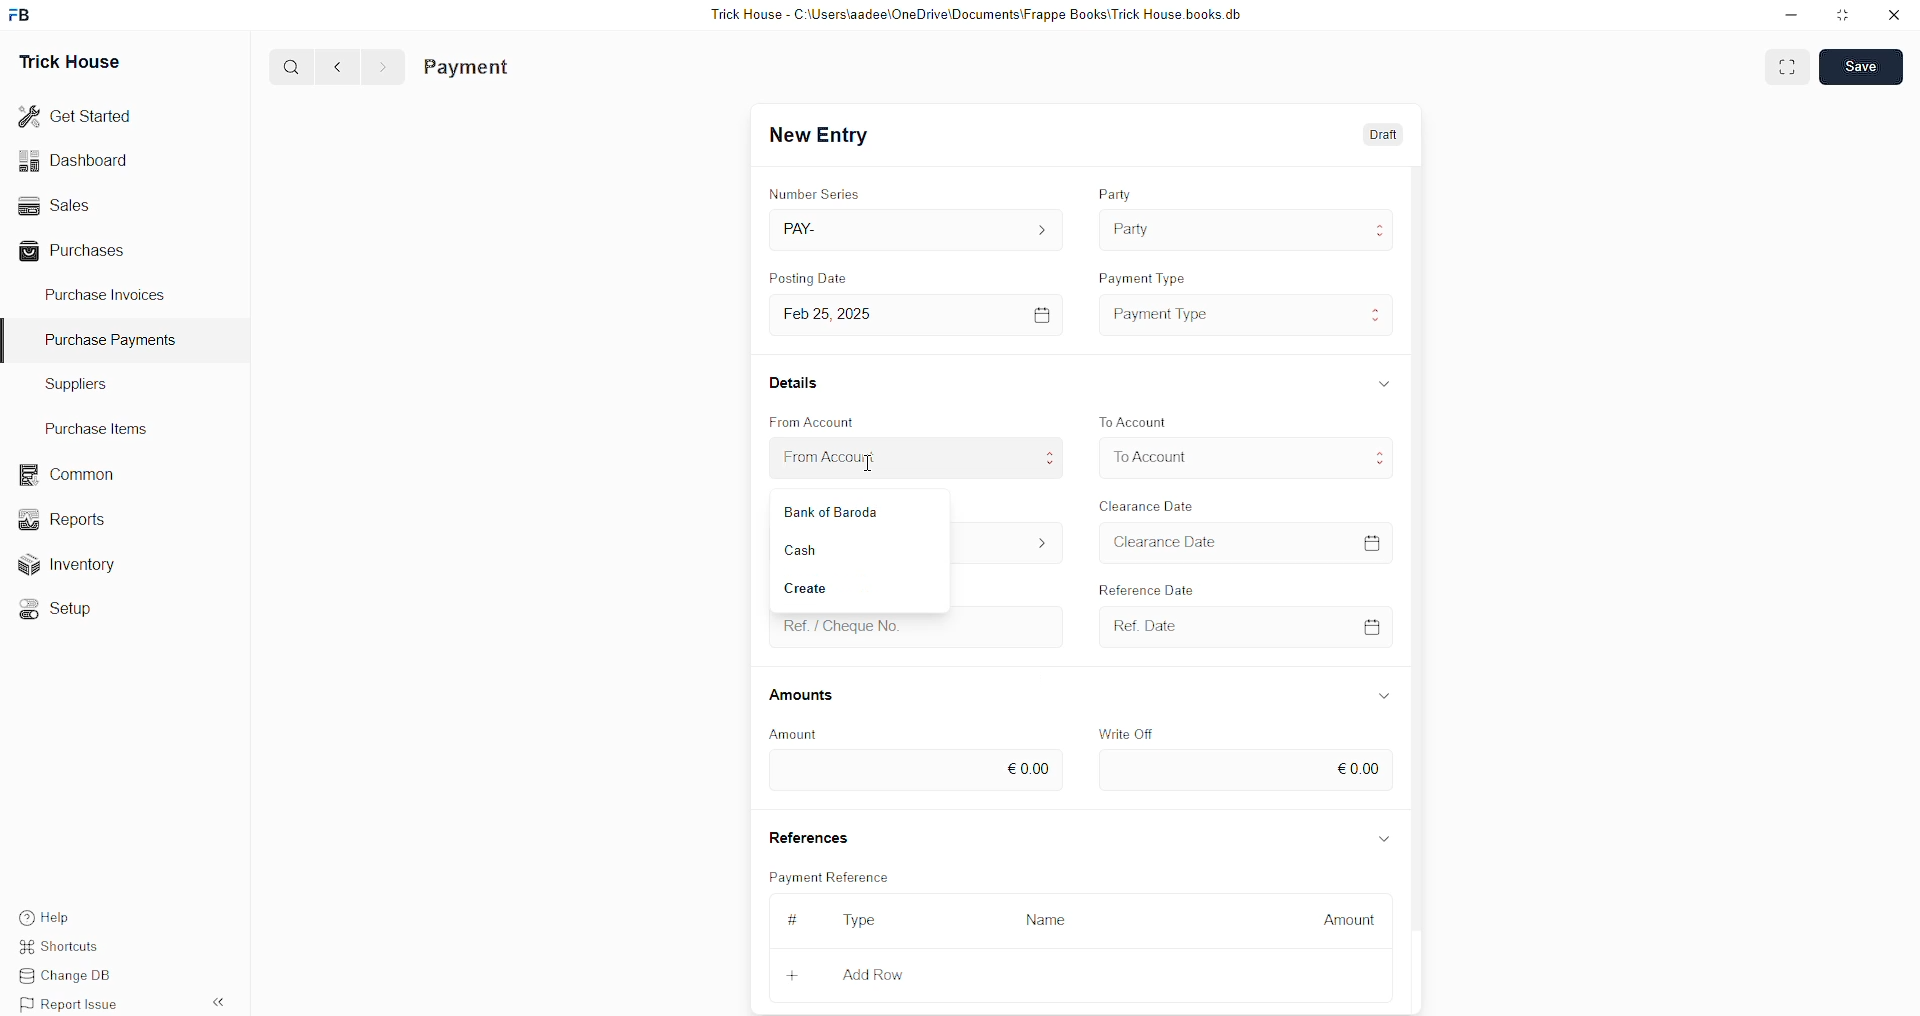 Image resolution: width=1920 pixels, height=1016 pixels. Describe the element at coordinates (108, 293) in the screenshot. I see `Purchase Invoices` at that location.